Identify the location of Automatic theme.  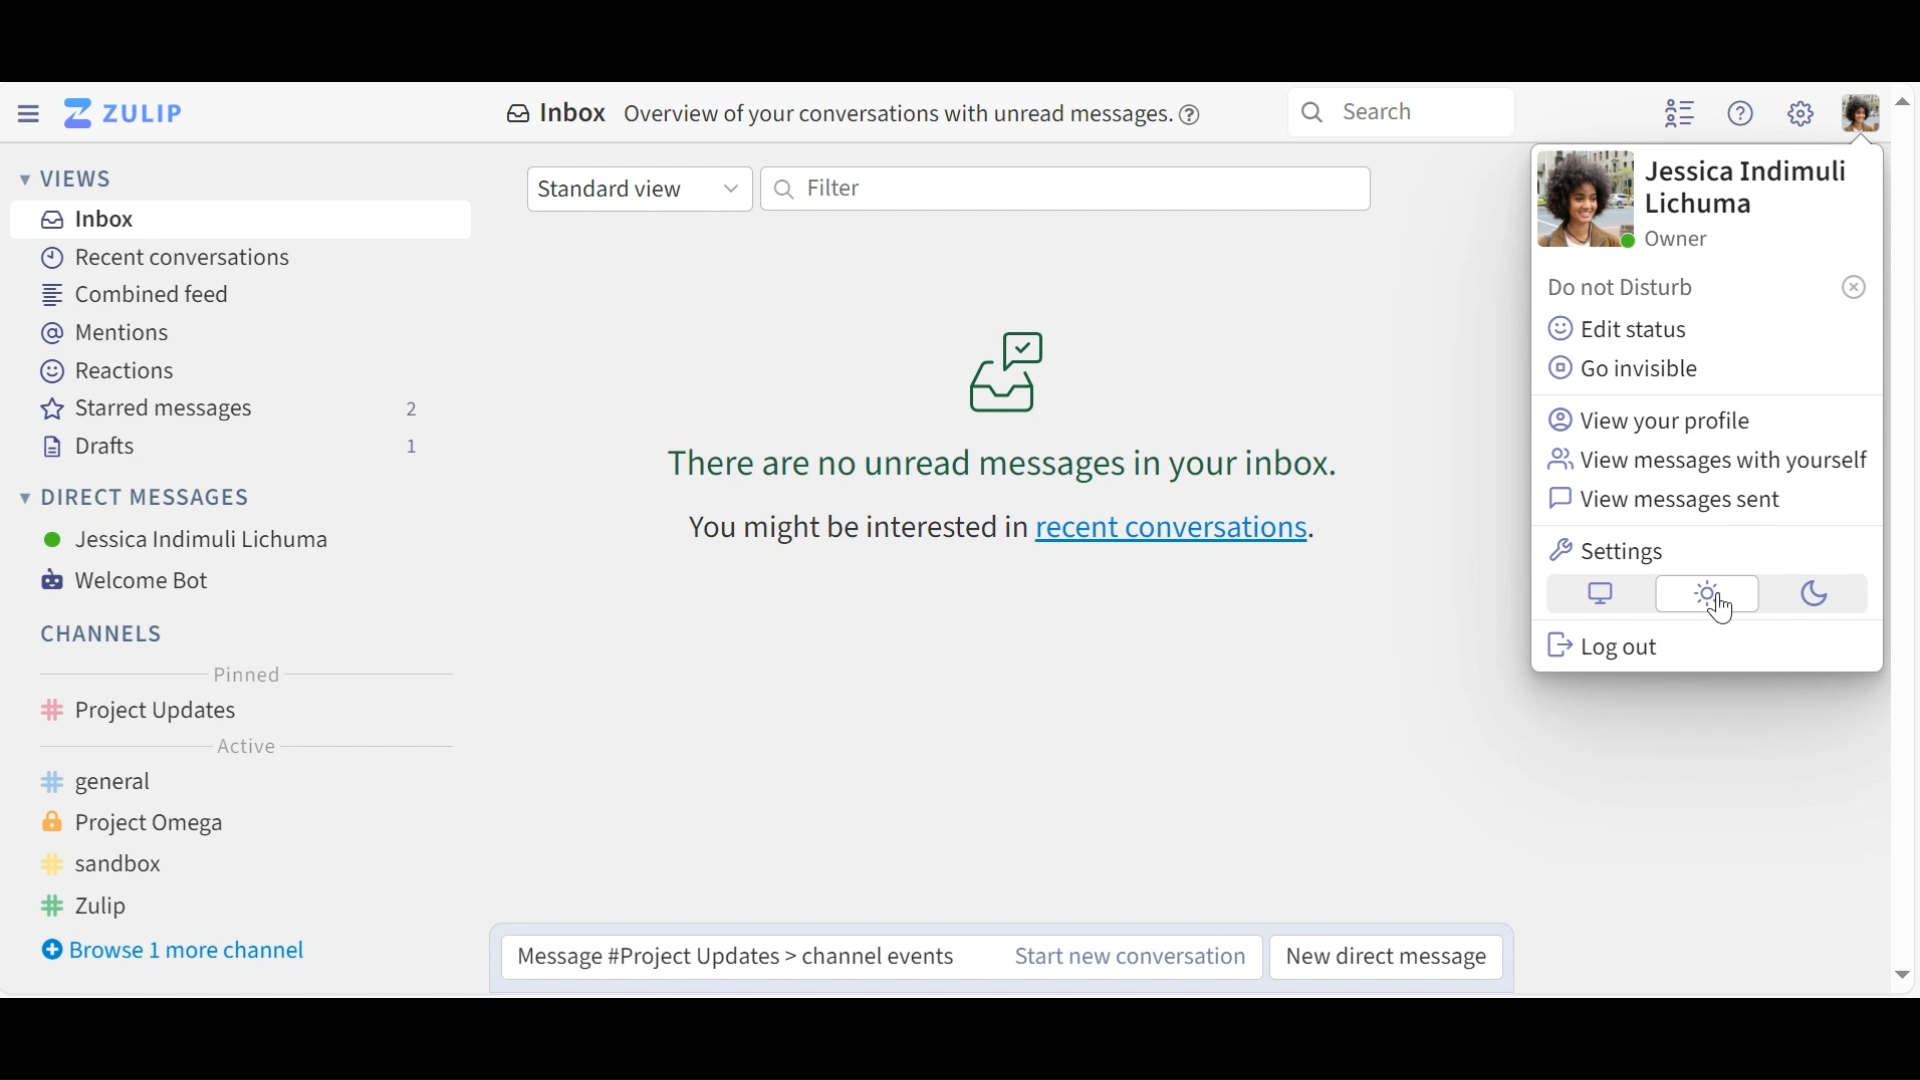
(1601, 595).